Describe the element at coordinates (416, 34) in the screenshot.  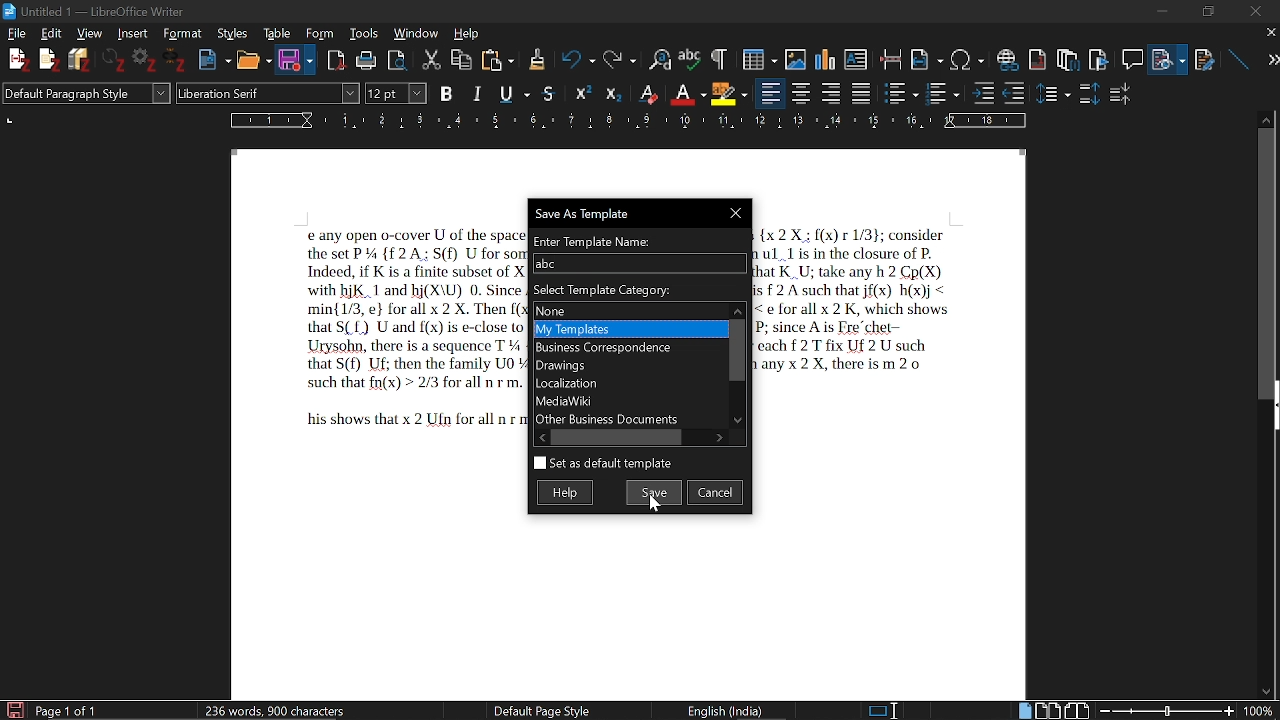
I see `Window` at that location.